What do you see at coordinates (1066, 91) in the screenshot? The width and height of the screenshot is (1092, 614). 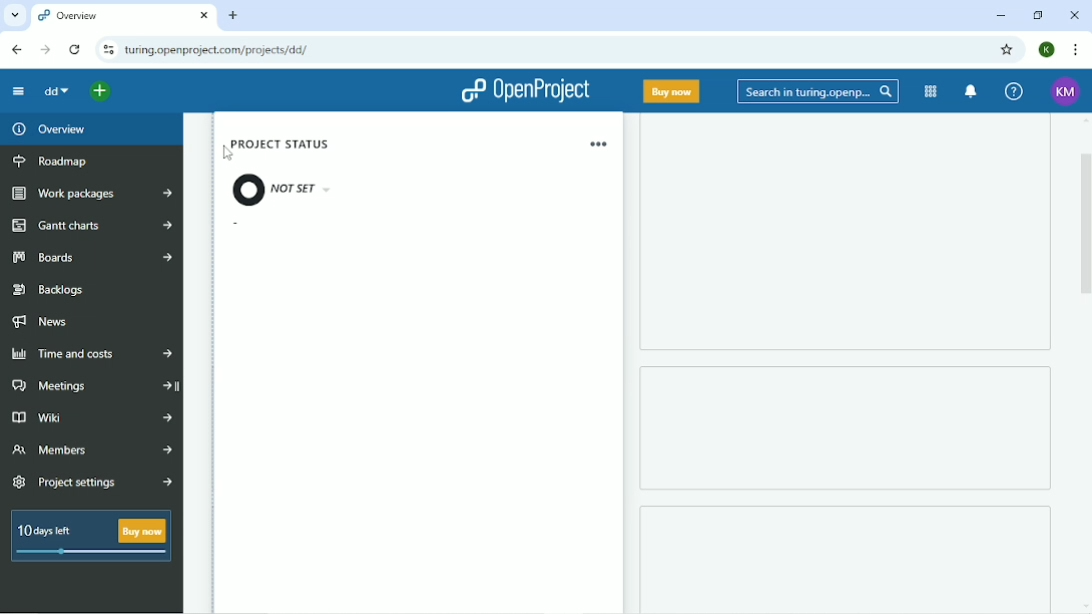 I see `Account` at bounding box center [1066, 91].